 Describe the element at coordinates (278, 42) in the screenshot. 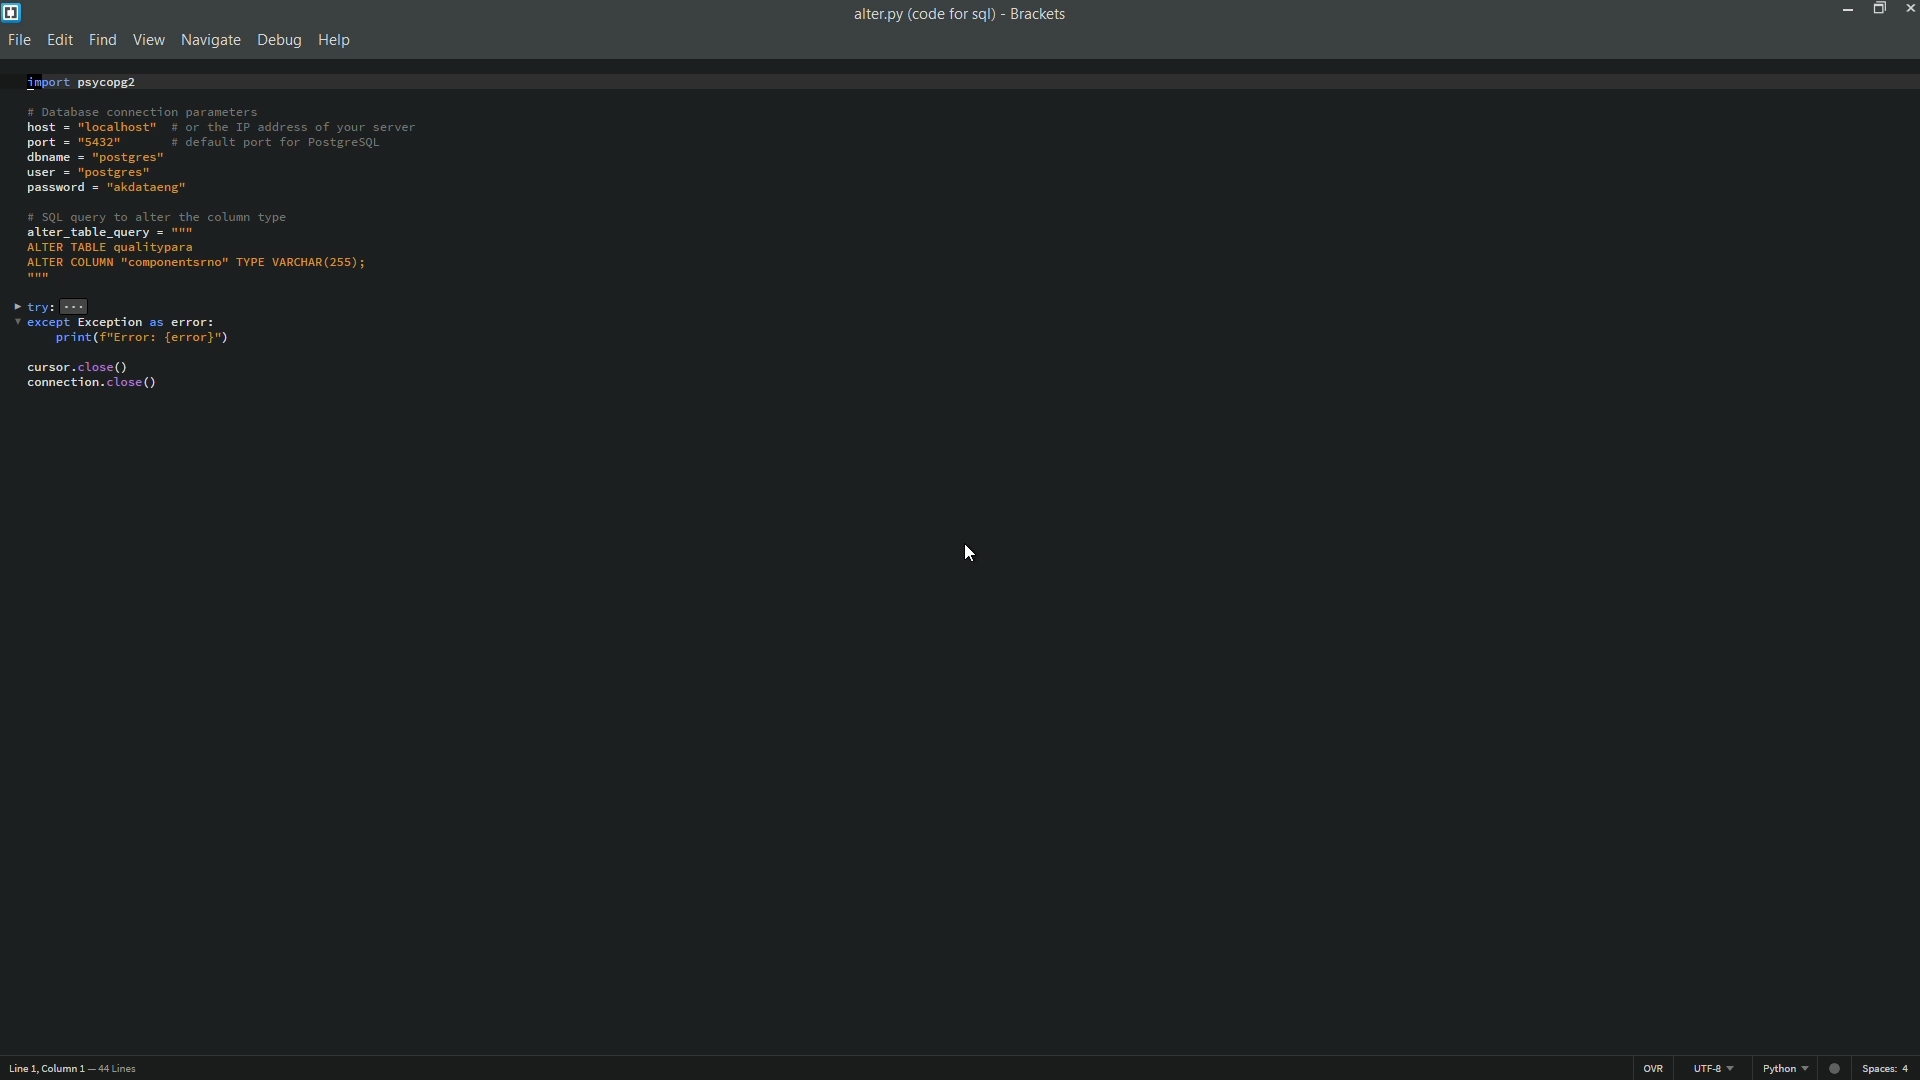

I see `debug menu` at that location.